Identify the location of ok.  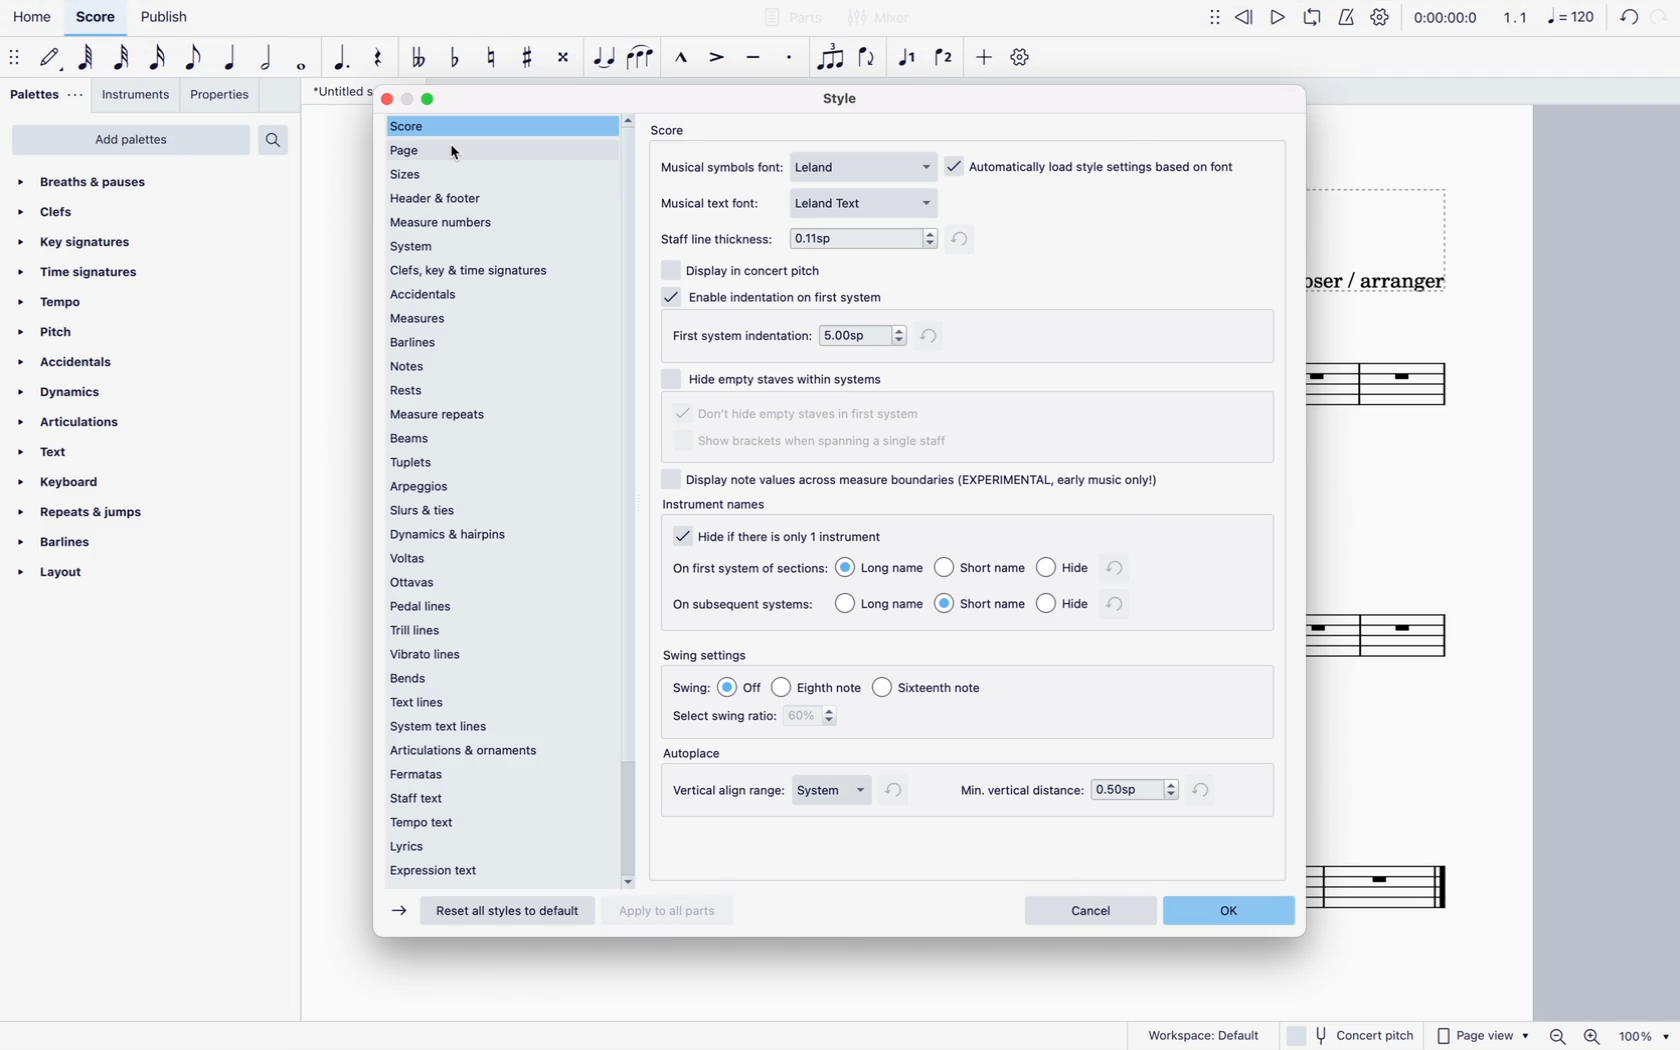
(1235, 910).